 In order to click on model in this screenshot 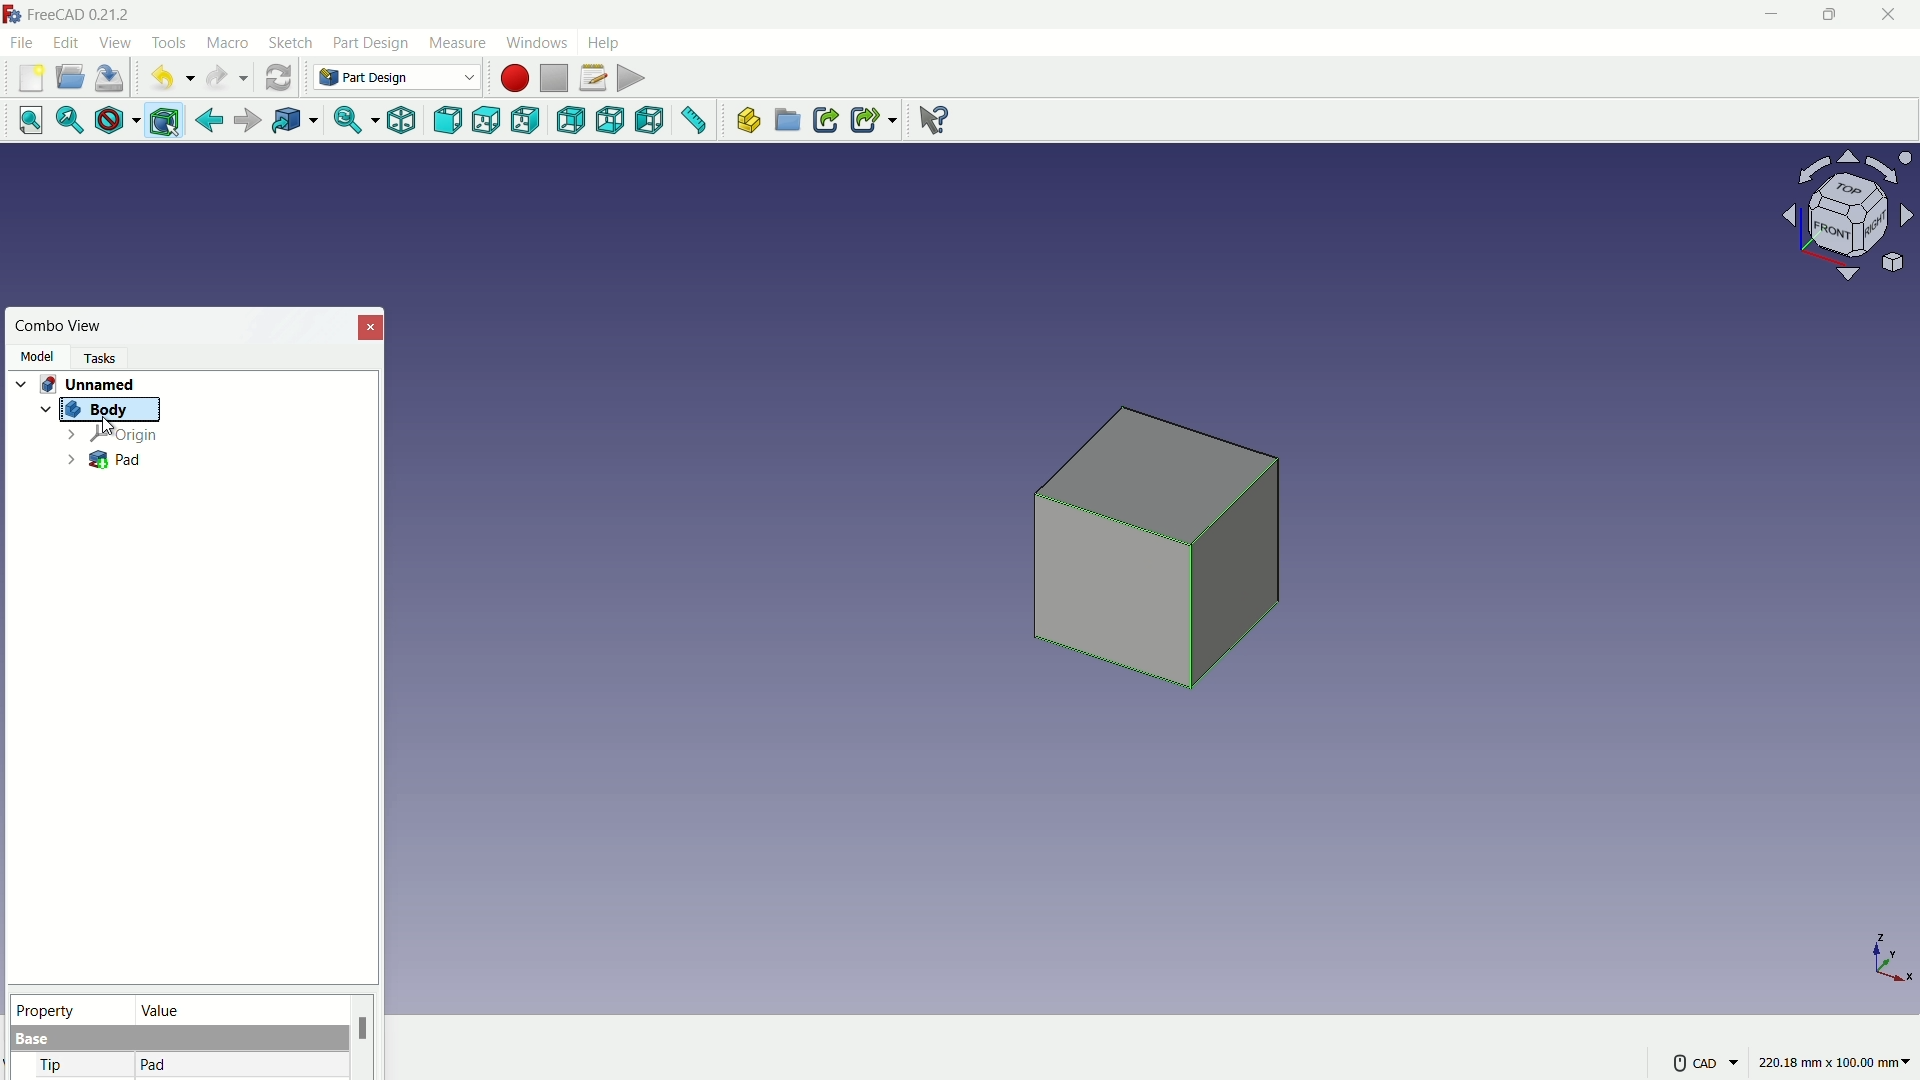, I will do `click(36, 356)`.